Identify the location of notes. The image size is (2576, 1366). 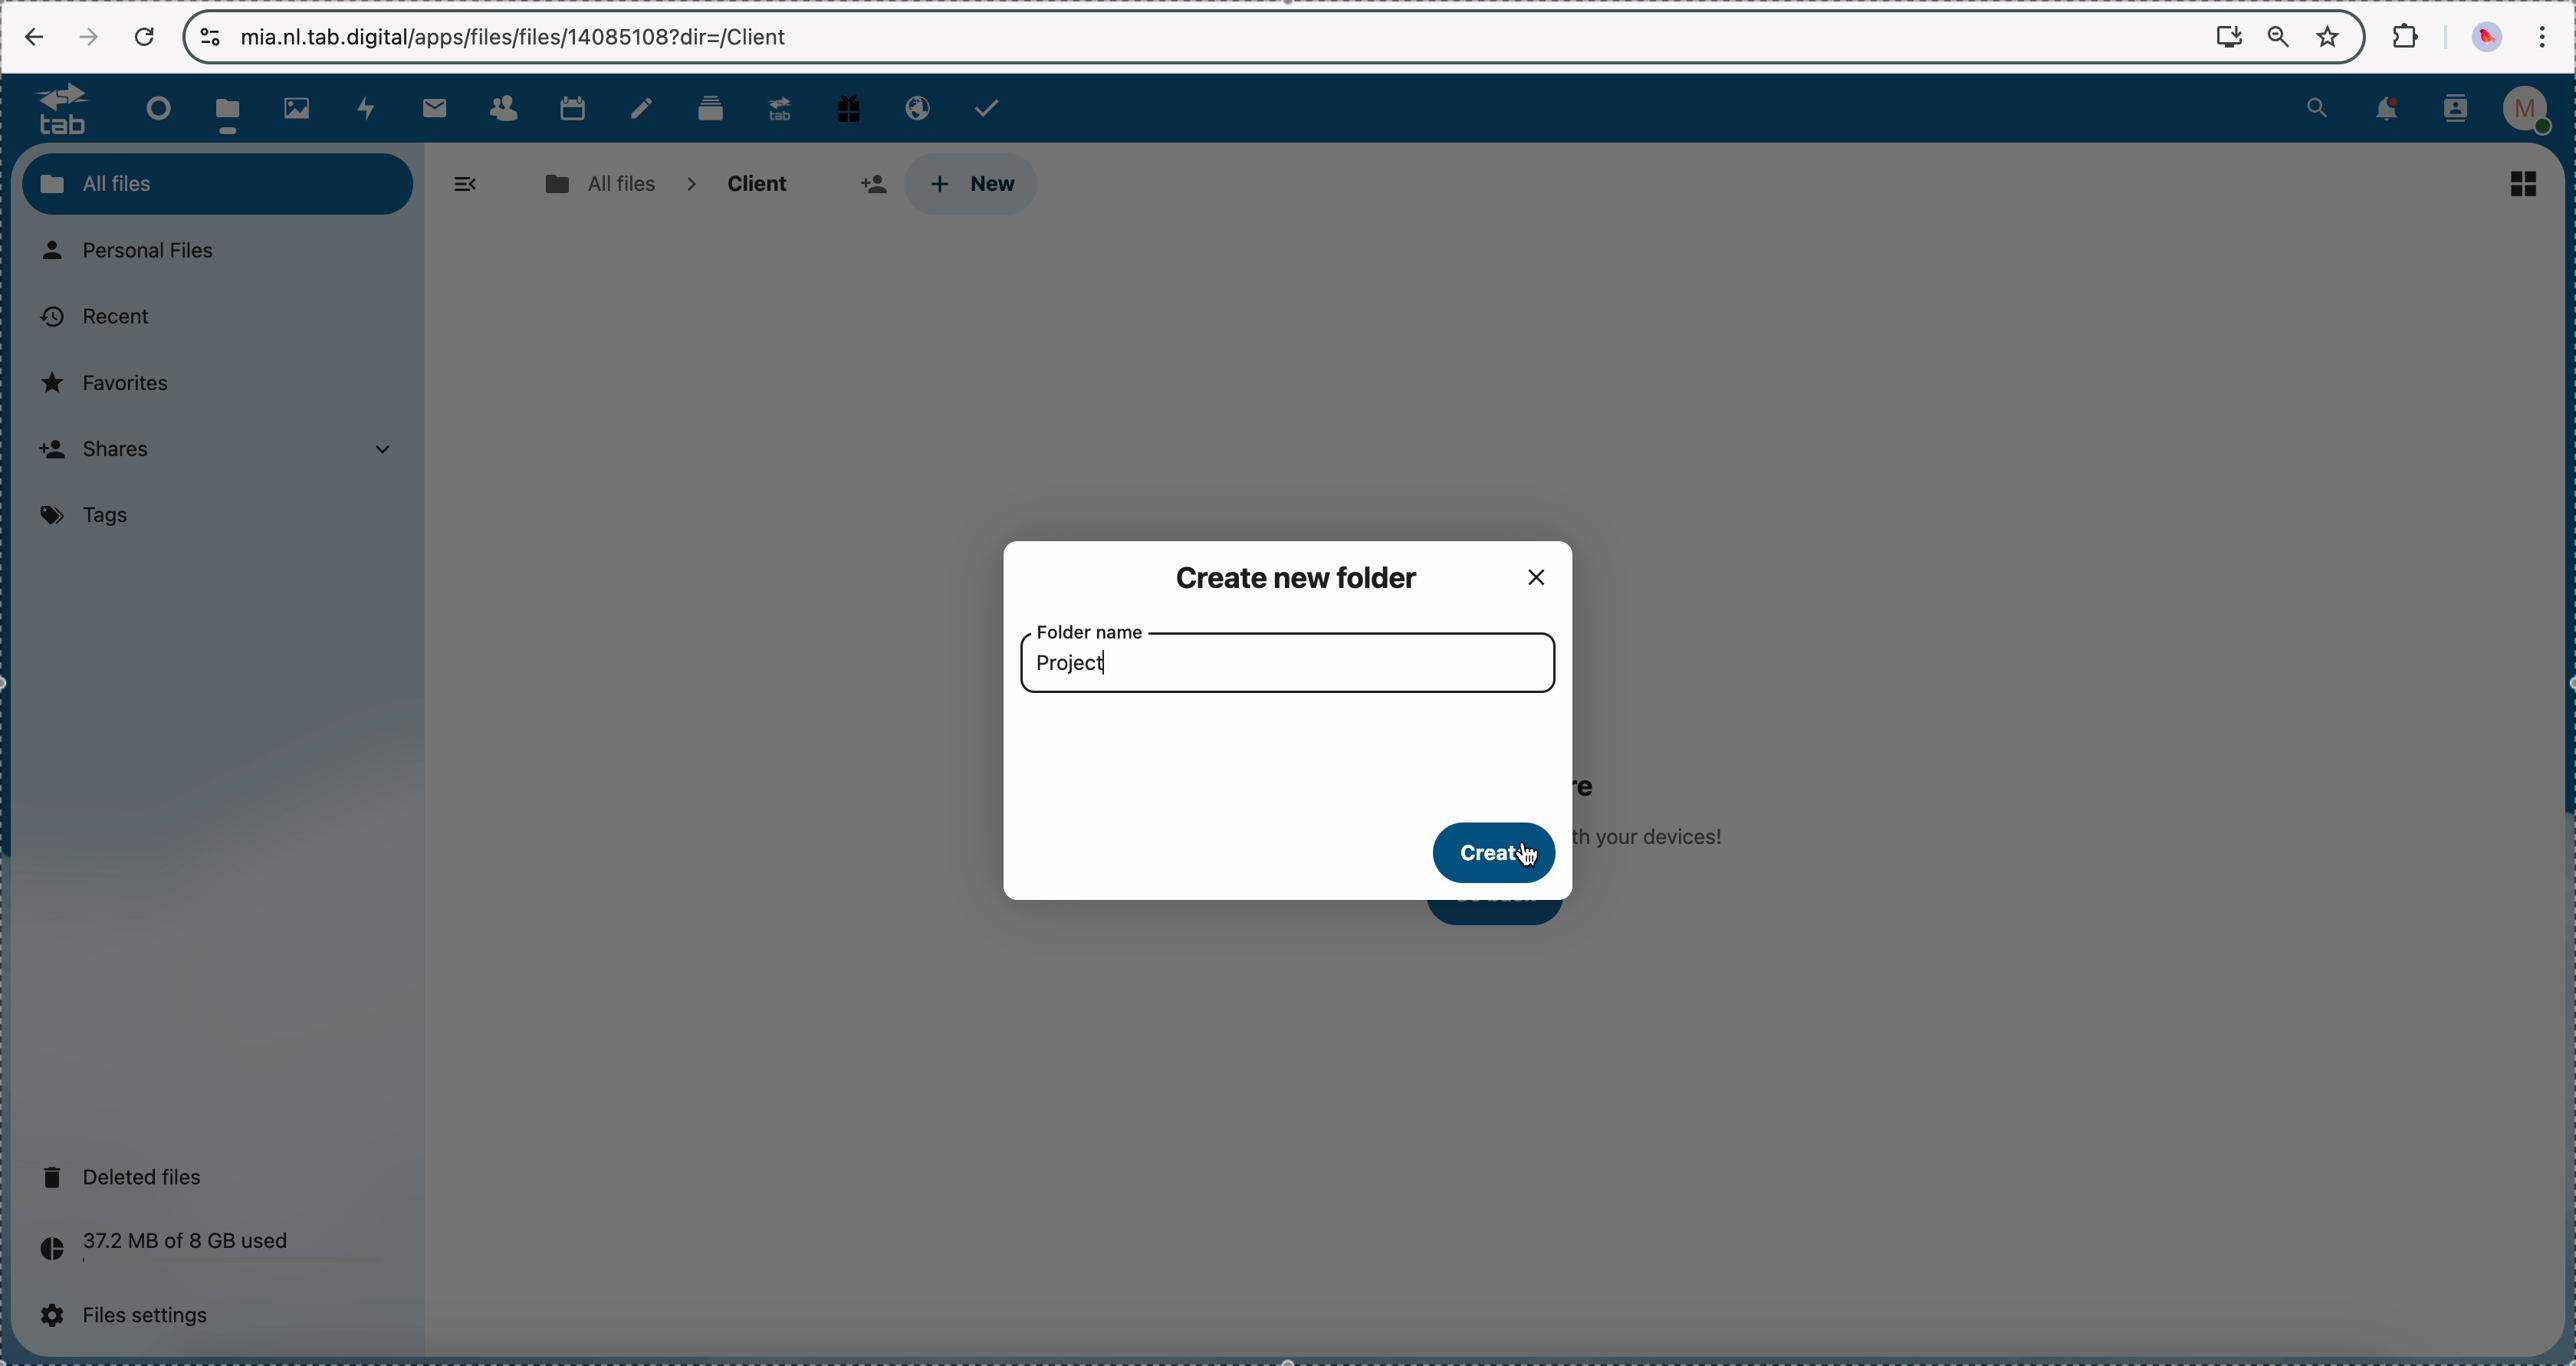
(646, 109).